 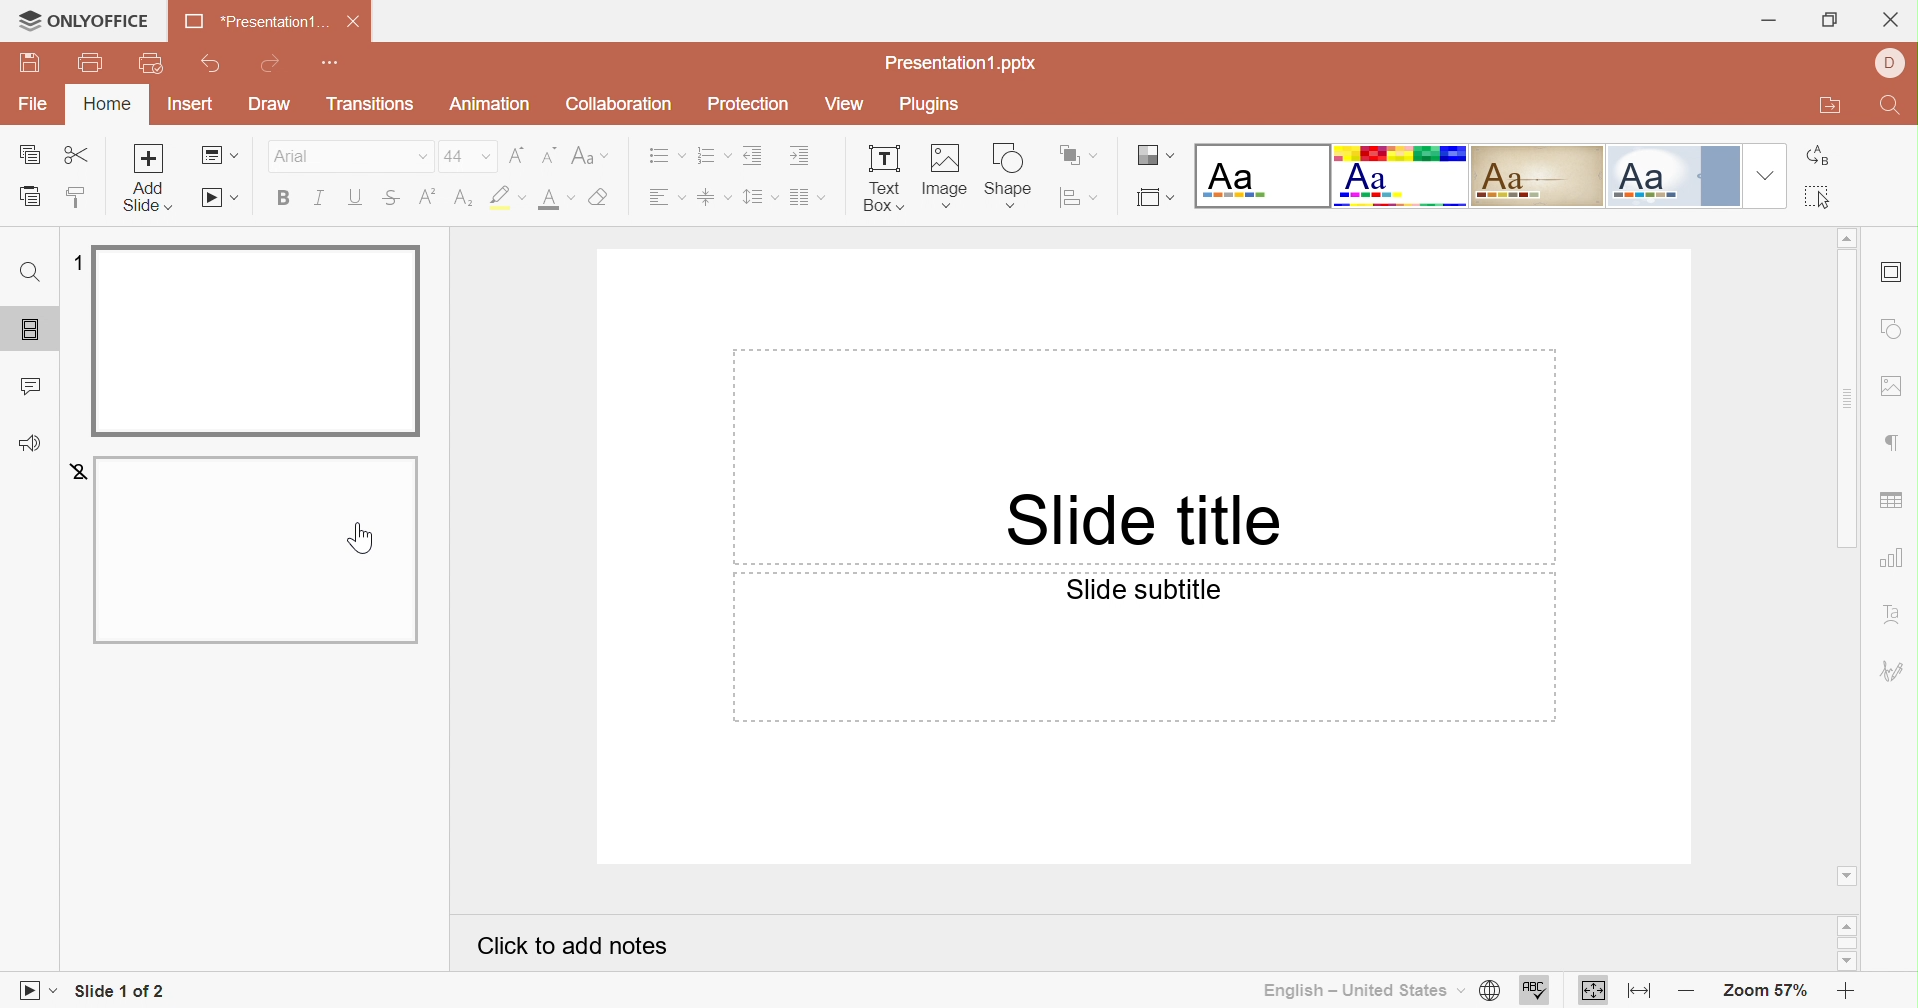 I want to click on Paragraph settings, so click(x=1895, y=442).